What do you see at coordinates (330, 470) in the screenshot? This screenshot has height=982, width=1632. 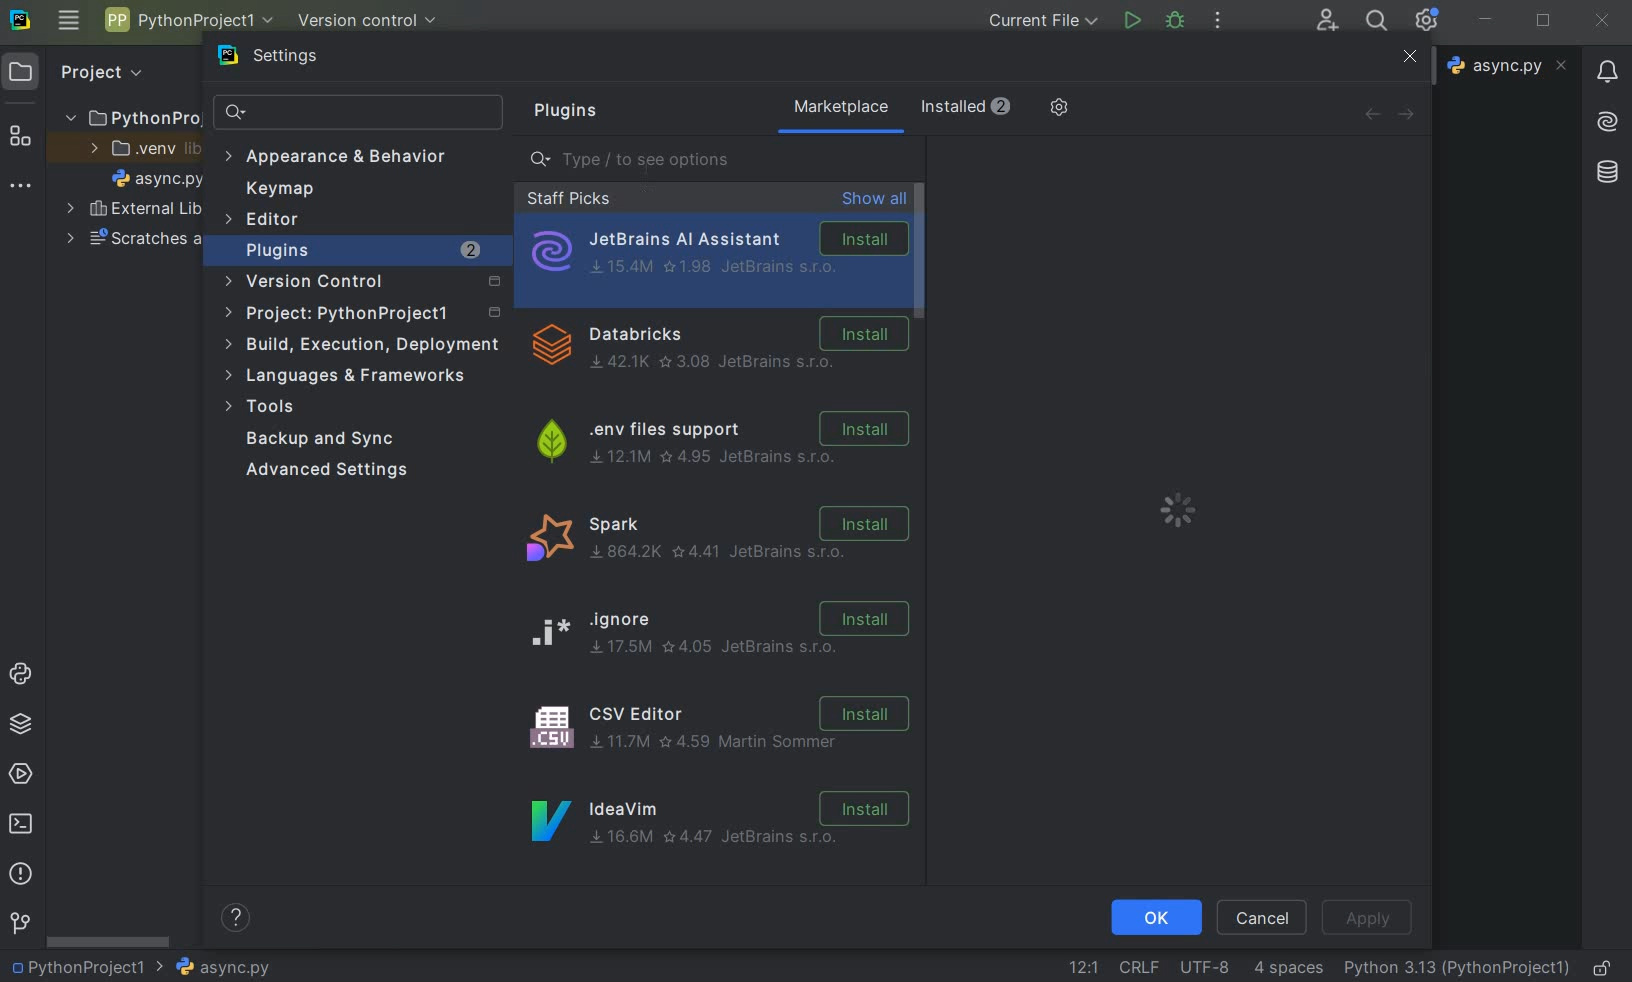 I see `advanced settings` at bounding box center [330, 470].